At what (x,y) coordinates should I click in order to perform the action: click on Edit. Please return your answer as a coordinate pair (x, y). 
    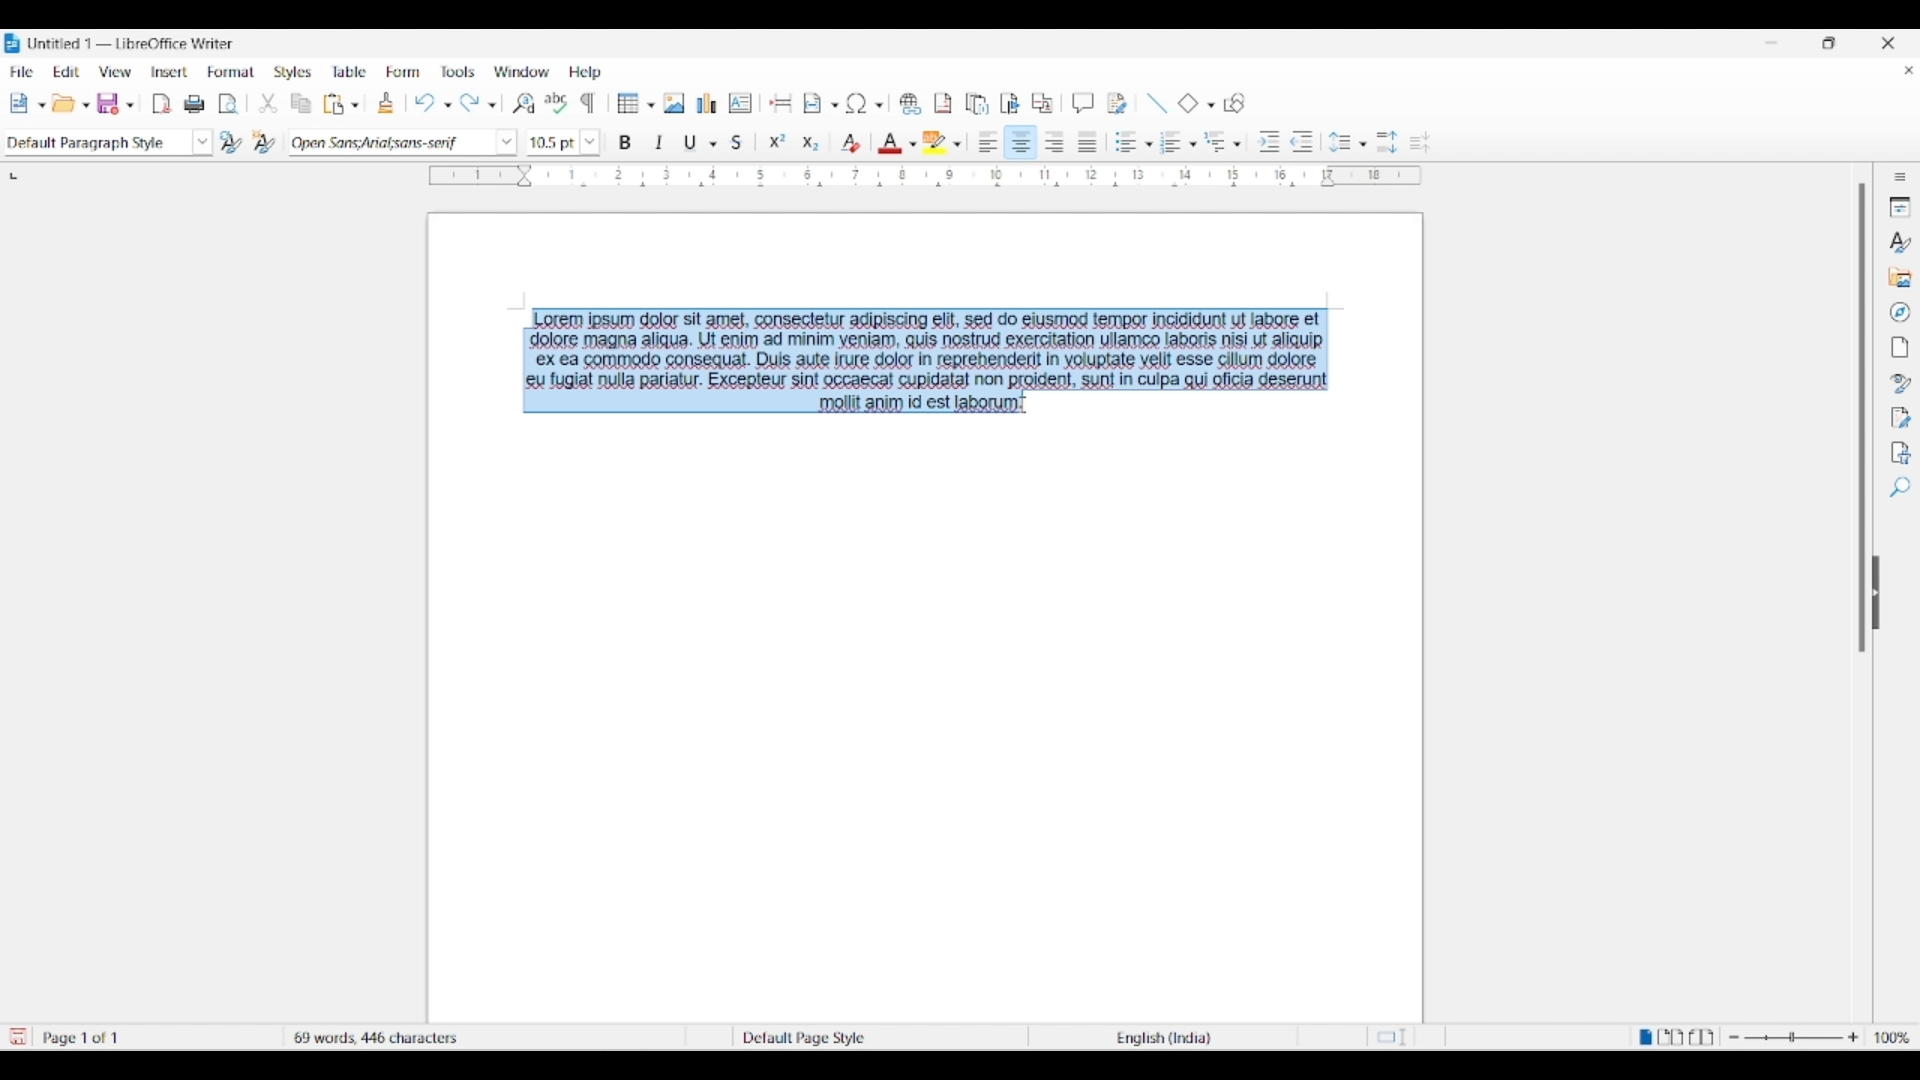
    Looking at the image, I should click on (66, 71).